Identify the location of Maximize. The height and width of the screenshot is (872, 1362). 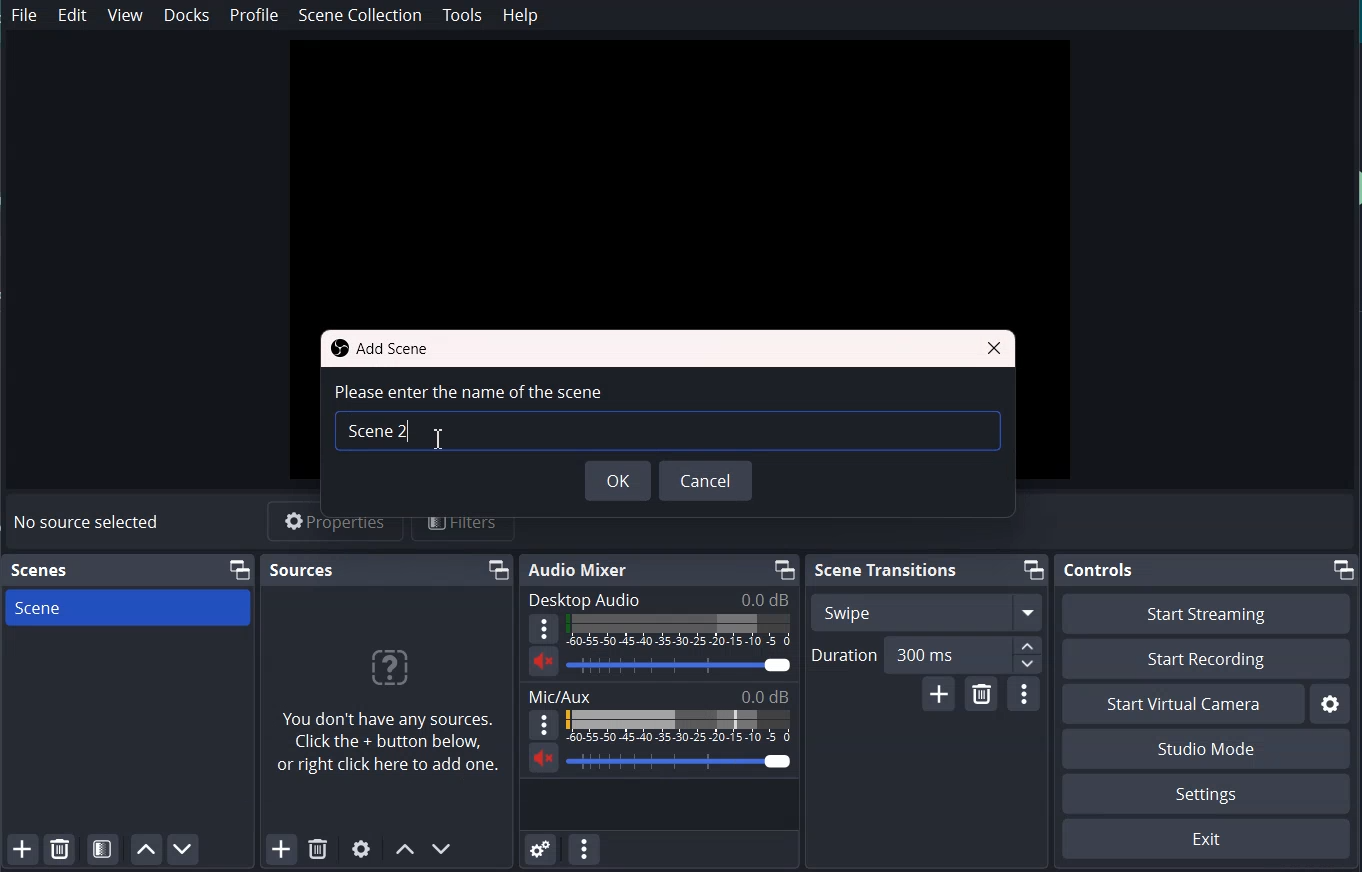
(1032, 570).